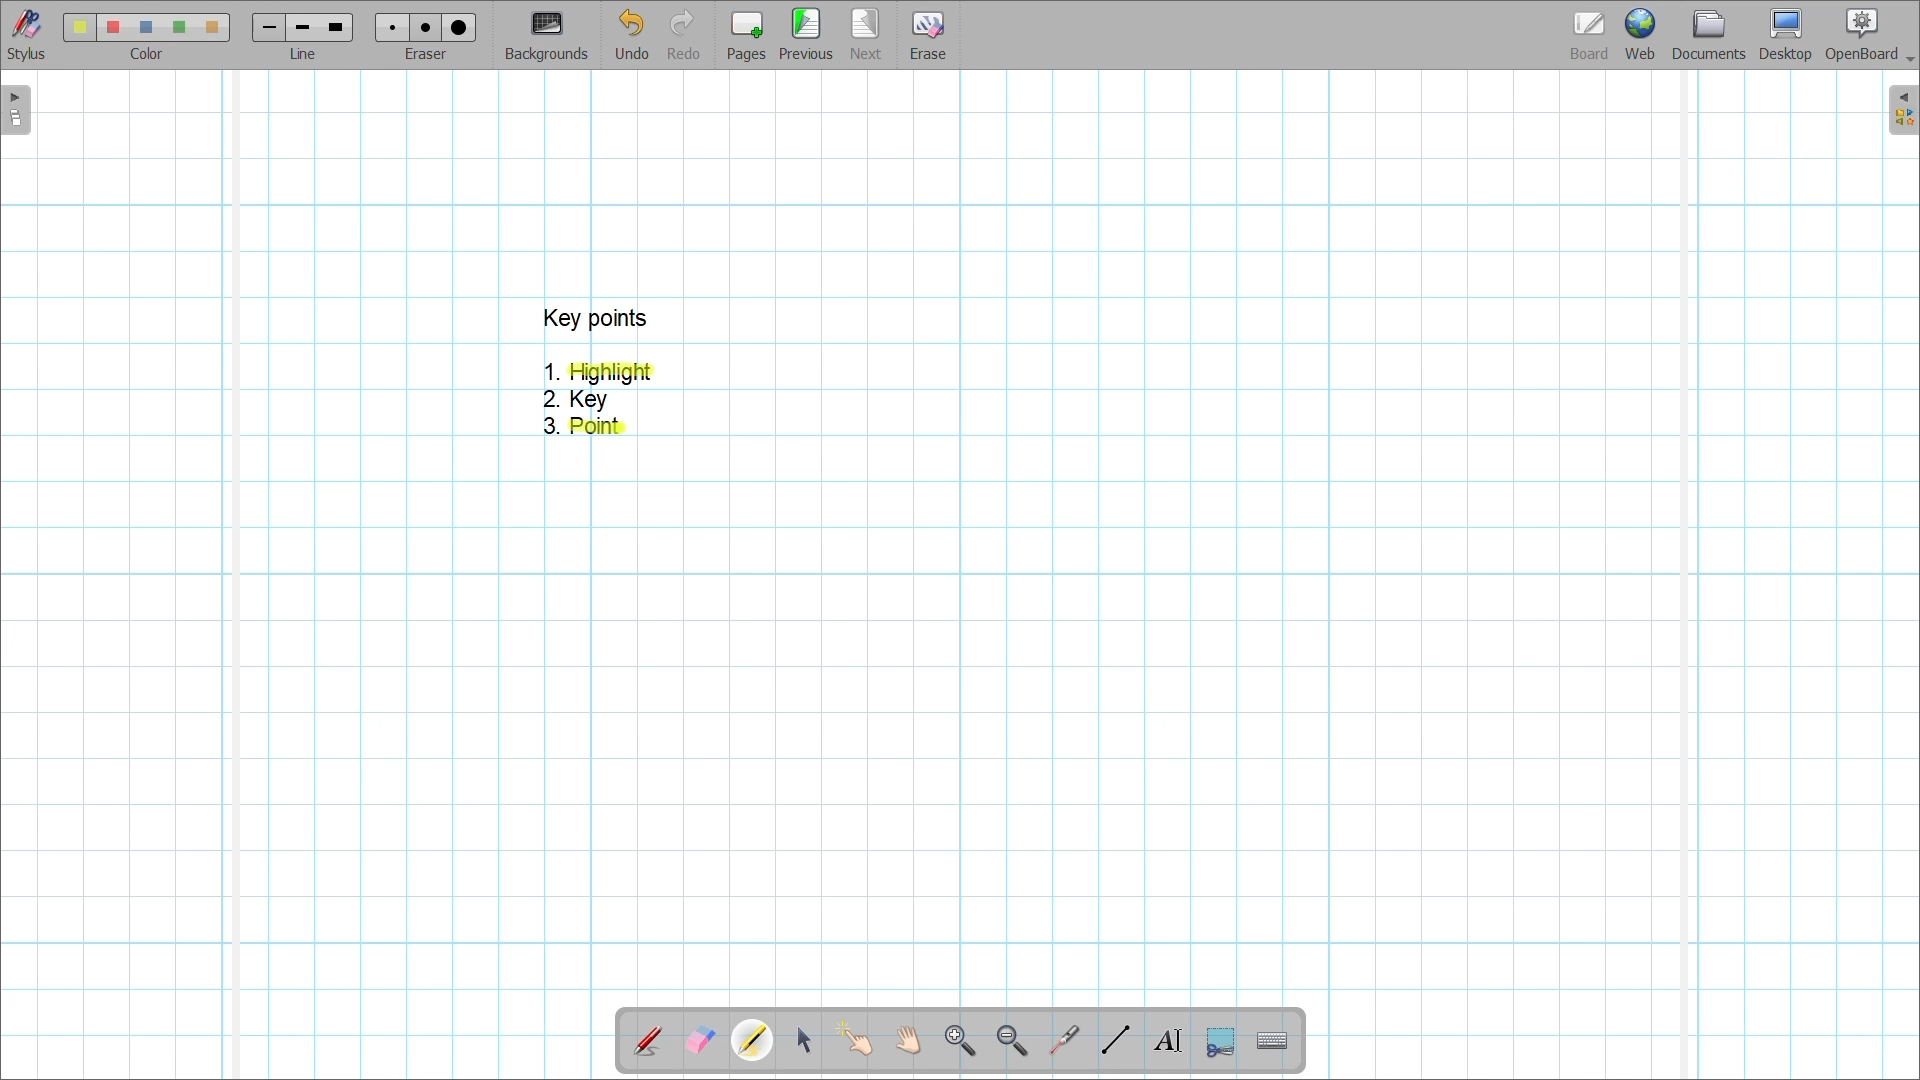 Image resolution: width=1920 pixels, height=1080 pixels. What do you see at coordinates (392, 27) in the screenshot?
I see `Eraser 1` at bounding box center [392, 27].